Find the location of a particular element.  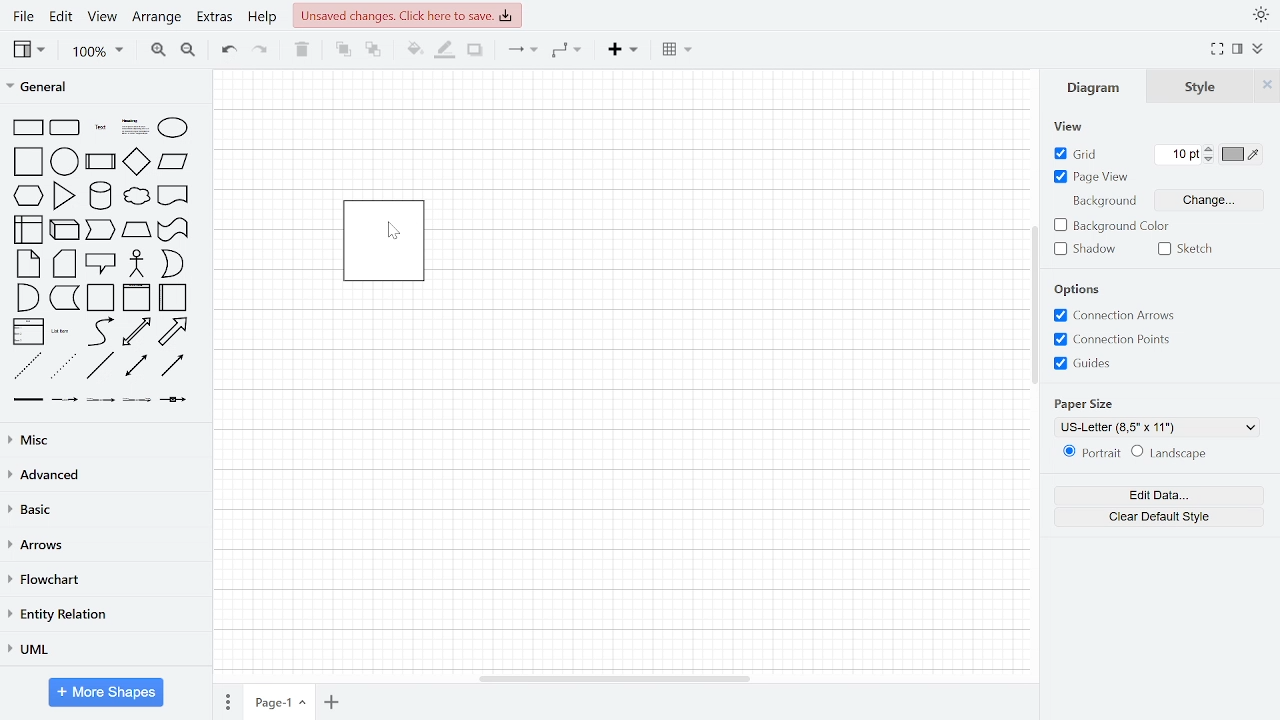

table is located at coordinates (676, 52).